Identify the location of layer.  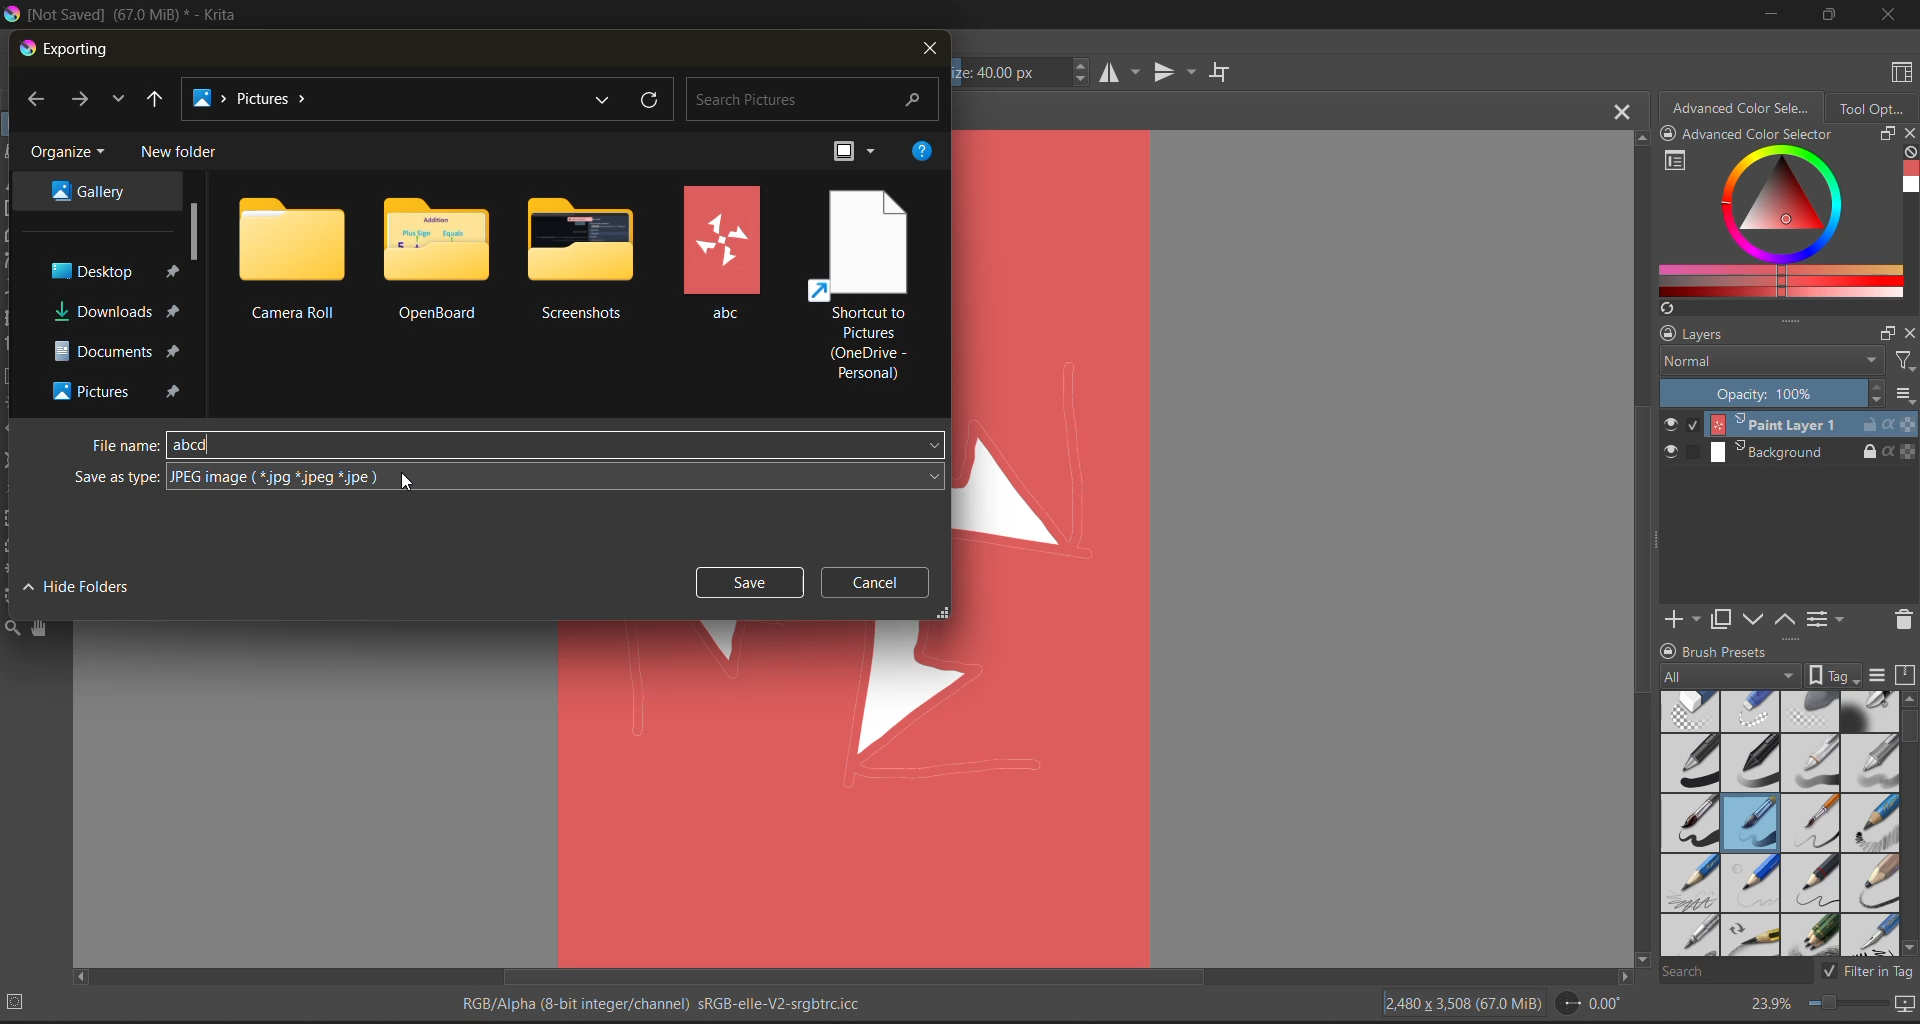
(1787, 451).